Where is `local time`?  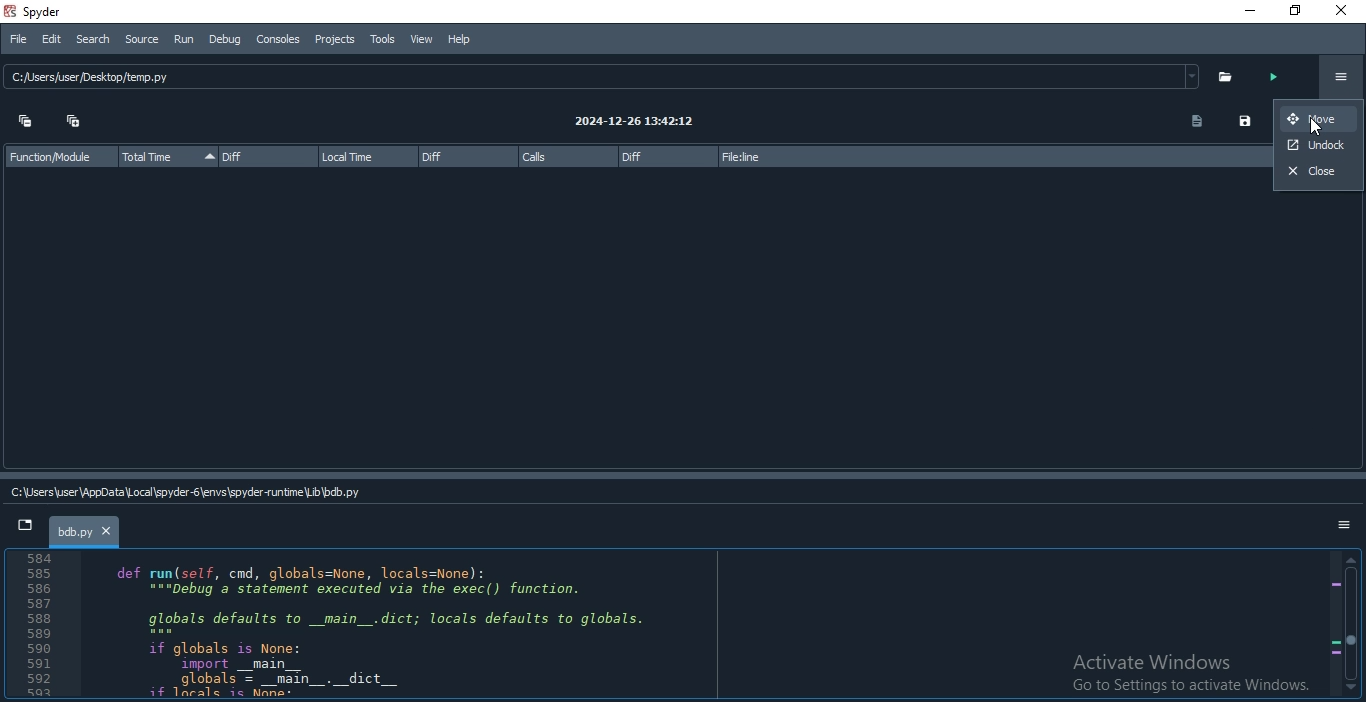 local time is located at coordinates (366, 157).